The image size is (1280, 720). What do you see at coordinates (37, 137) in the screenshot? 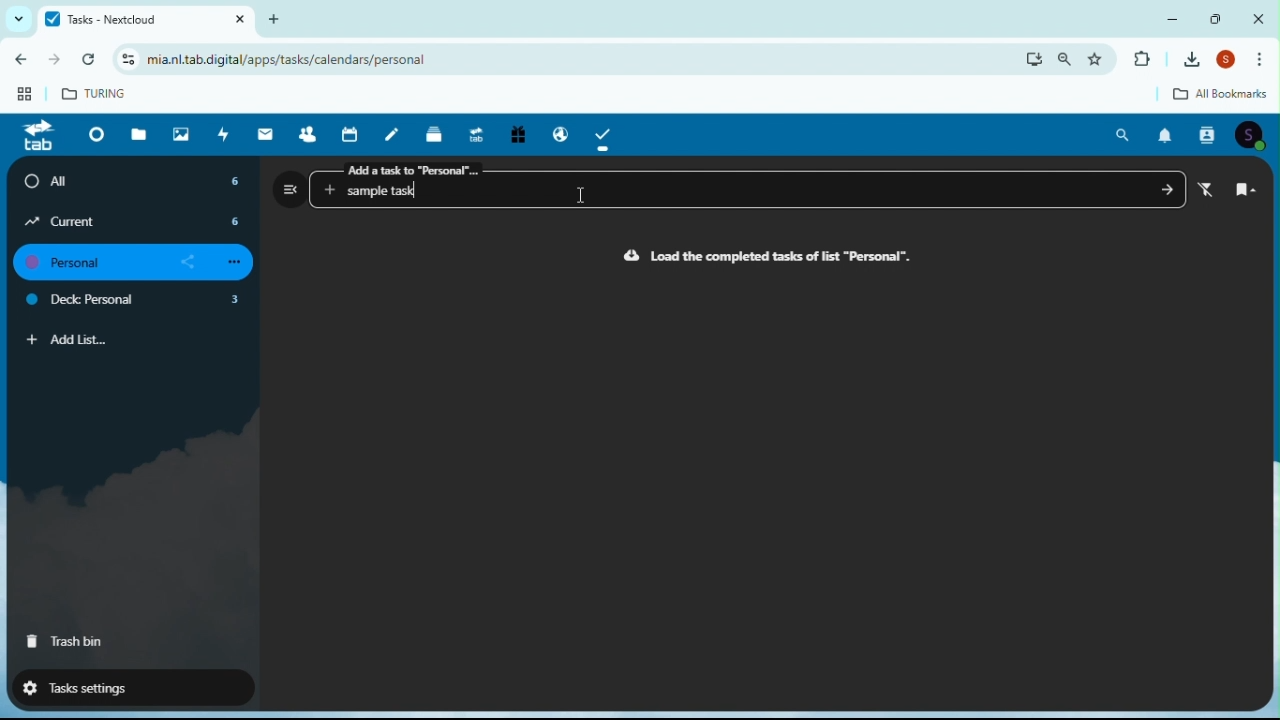
I see `tab` at bounding box center [37, 137].